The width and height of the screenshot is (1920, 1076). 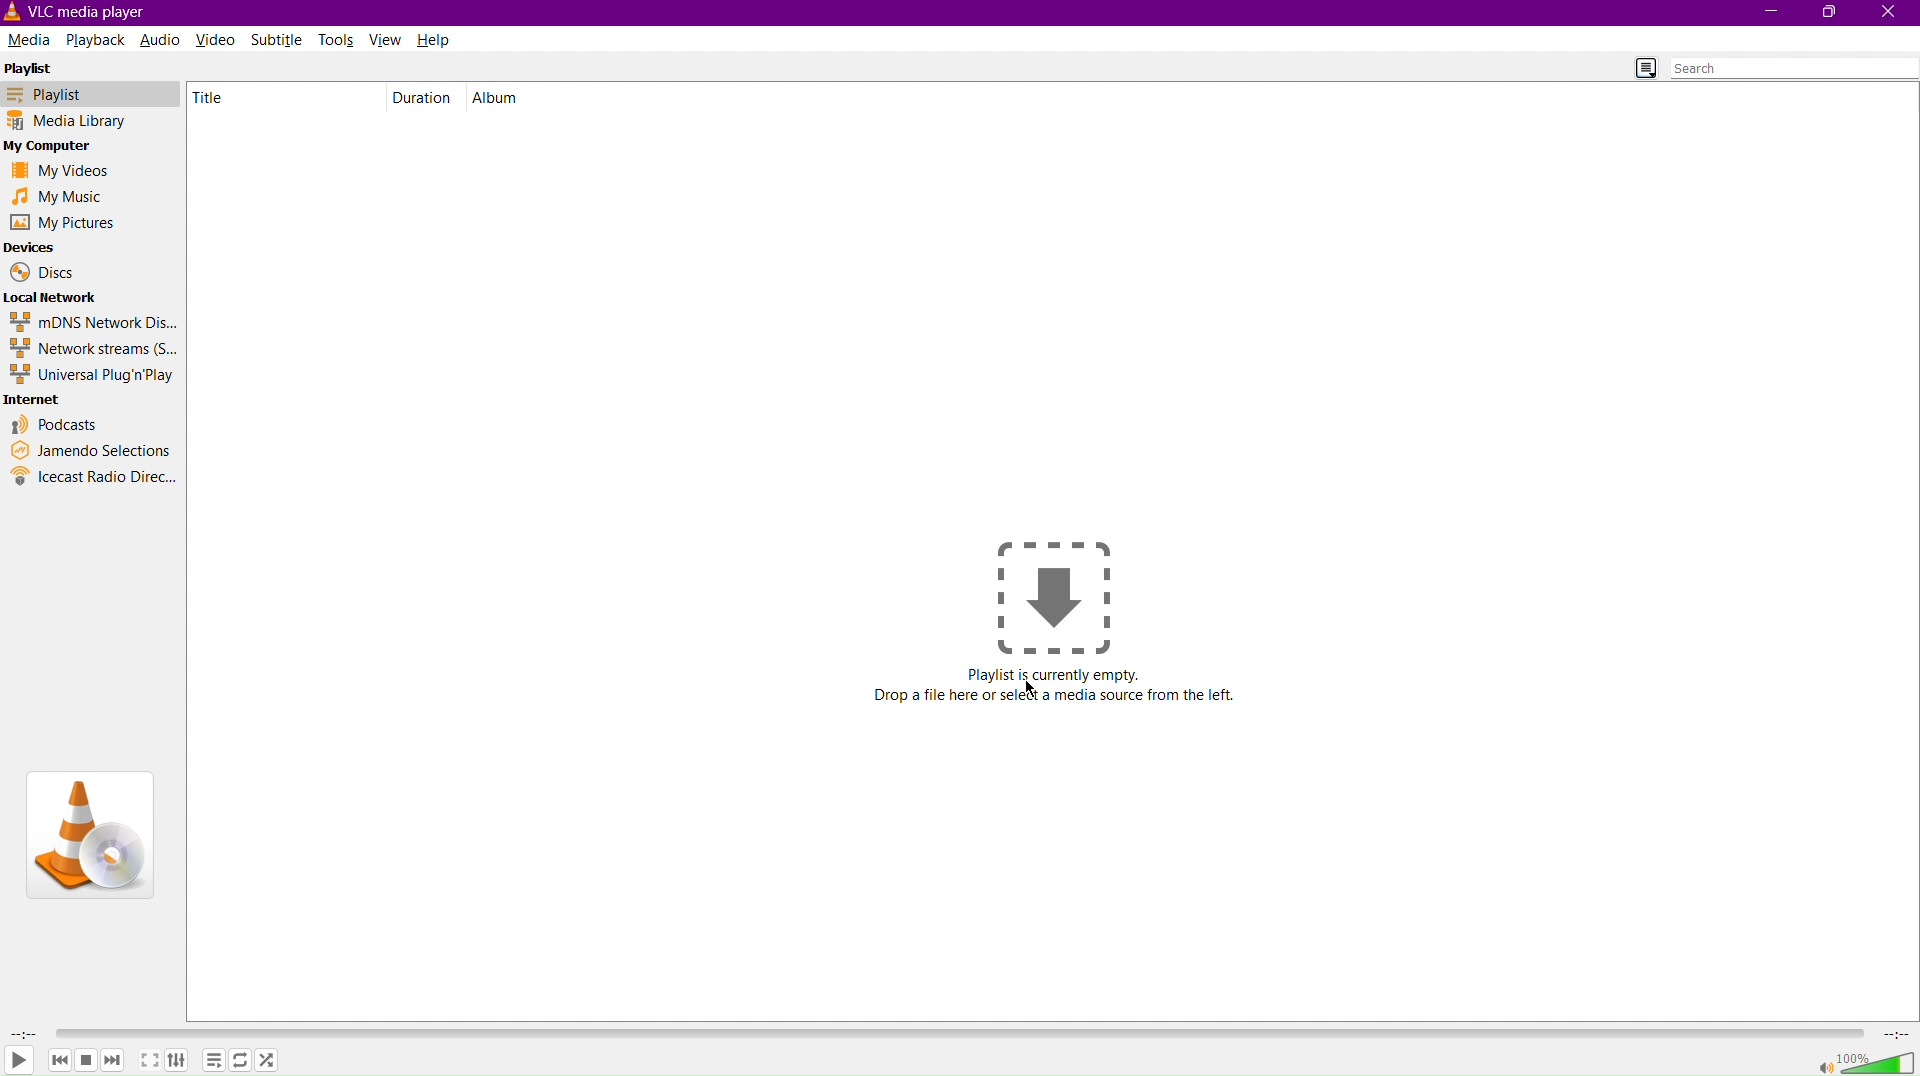 I want to click on Universal Plug'n'Play, so click(x=92, y=375).